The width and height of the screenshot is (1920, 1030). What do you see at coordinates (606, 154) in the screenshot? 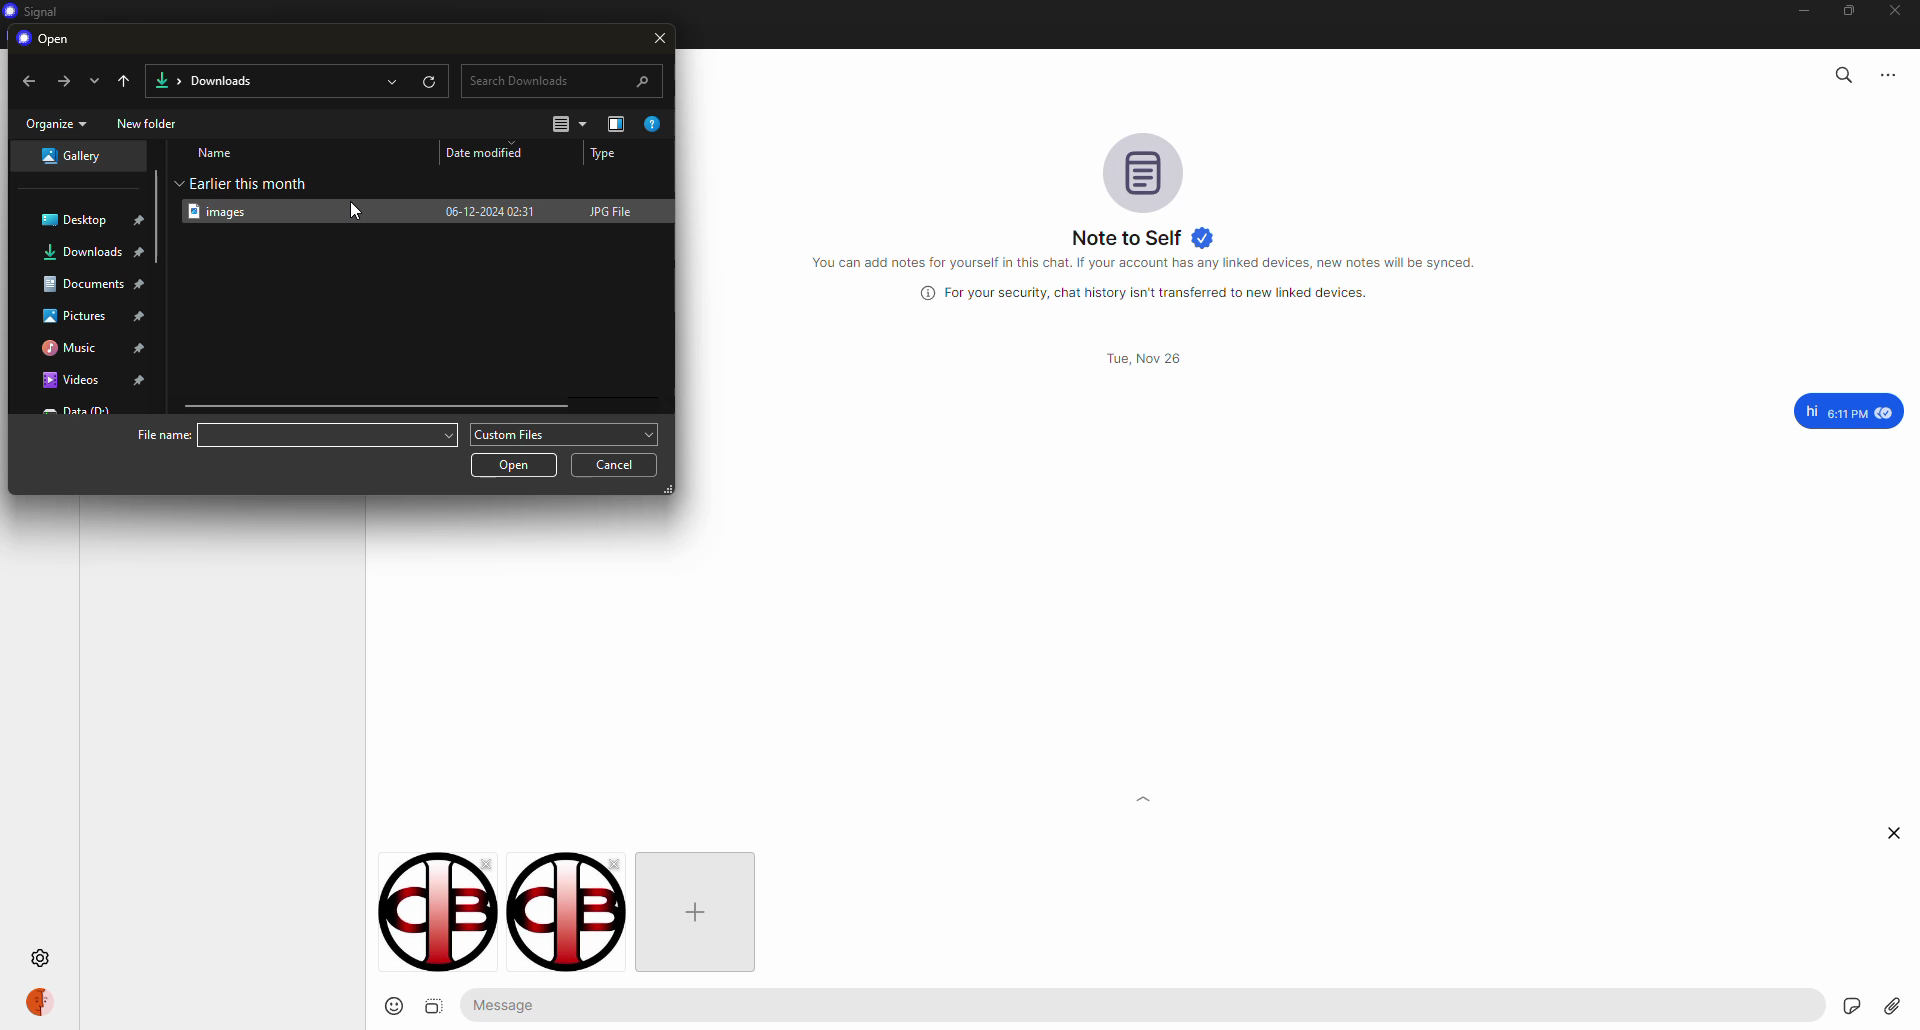
I see `type` at bounding box center [606, 154].